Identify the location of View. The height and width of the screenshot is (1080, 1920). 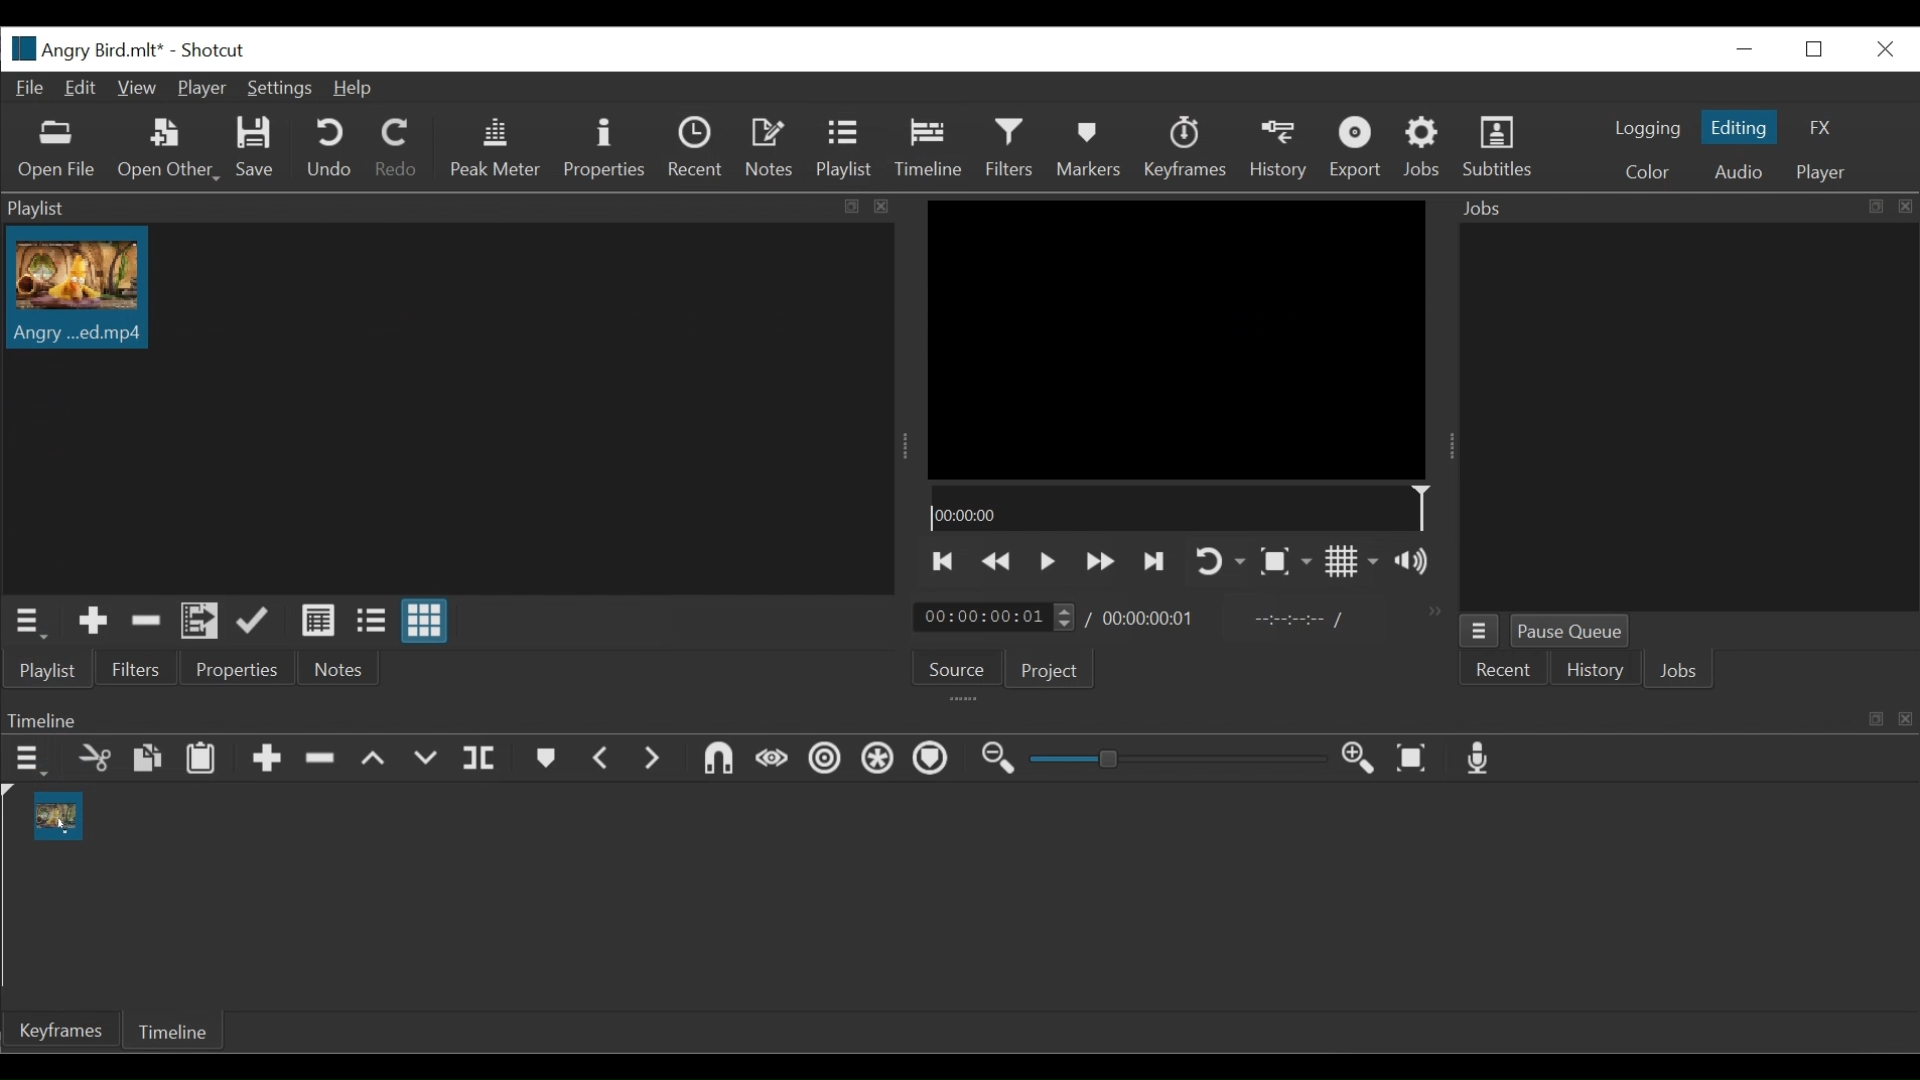
(135, 86).